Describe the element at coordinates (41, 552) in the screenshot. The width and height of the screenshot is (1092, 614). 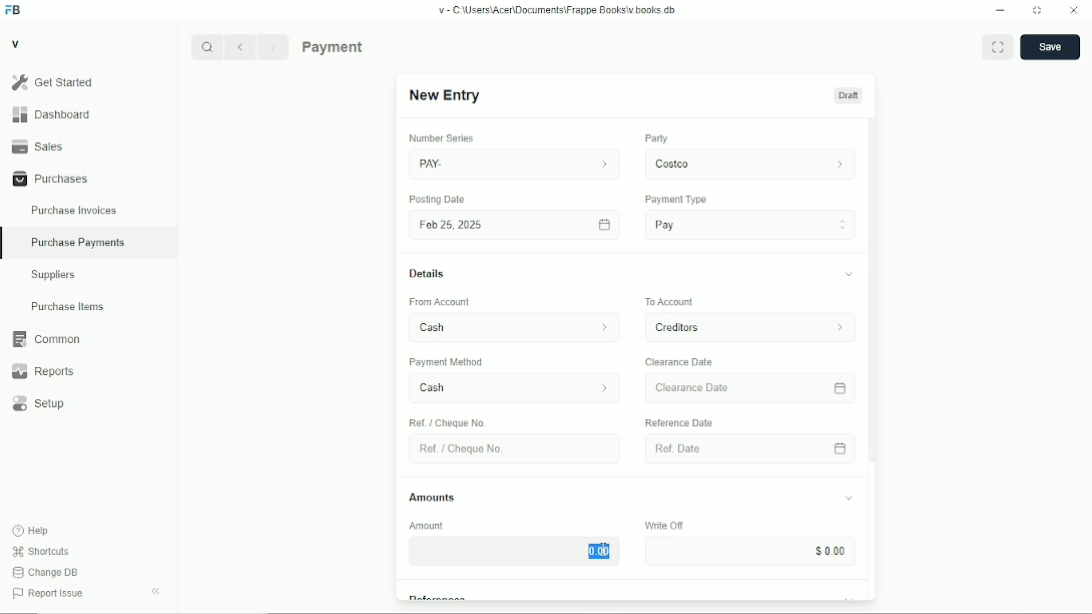
I see `Shortcuts` at that location.